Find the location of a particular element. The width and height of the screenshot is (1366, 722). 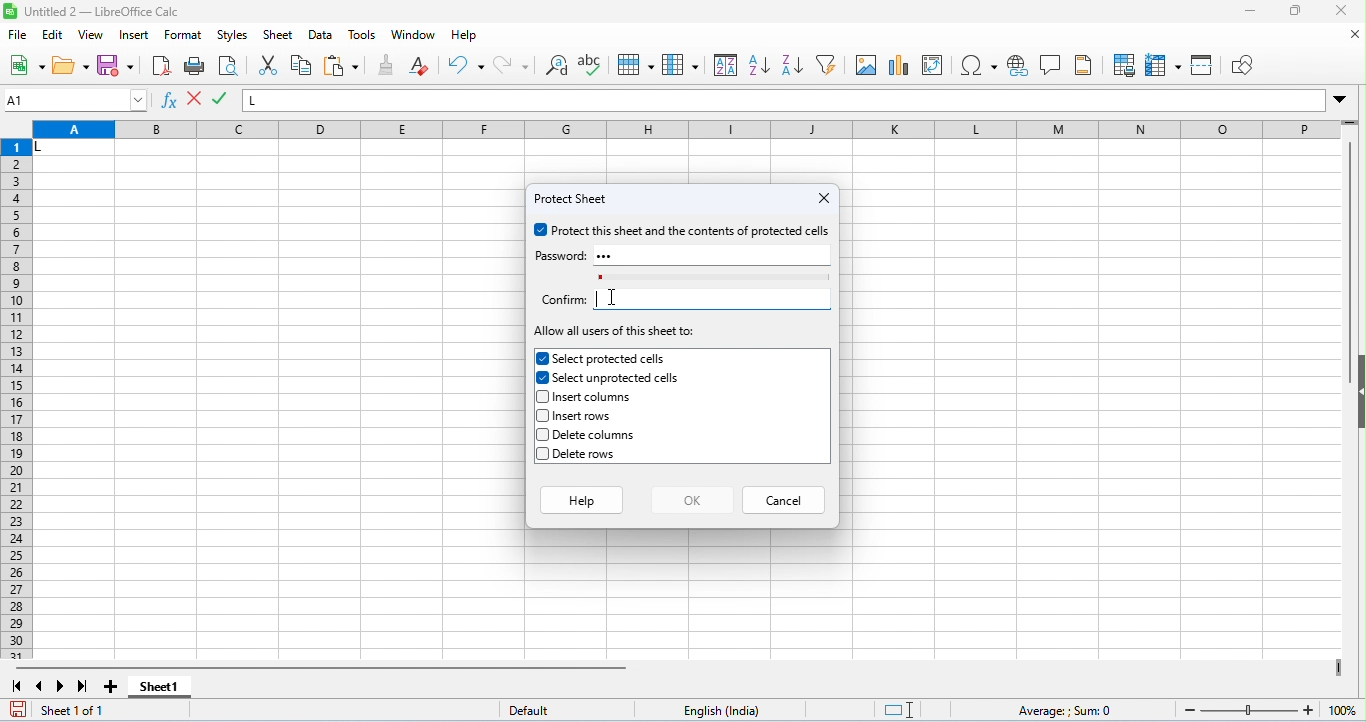

maximize is located at coordinates (1294, 13).